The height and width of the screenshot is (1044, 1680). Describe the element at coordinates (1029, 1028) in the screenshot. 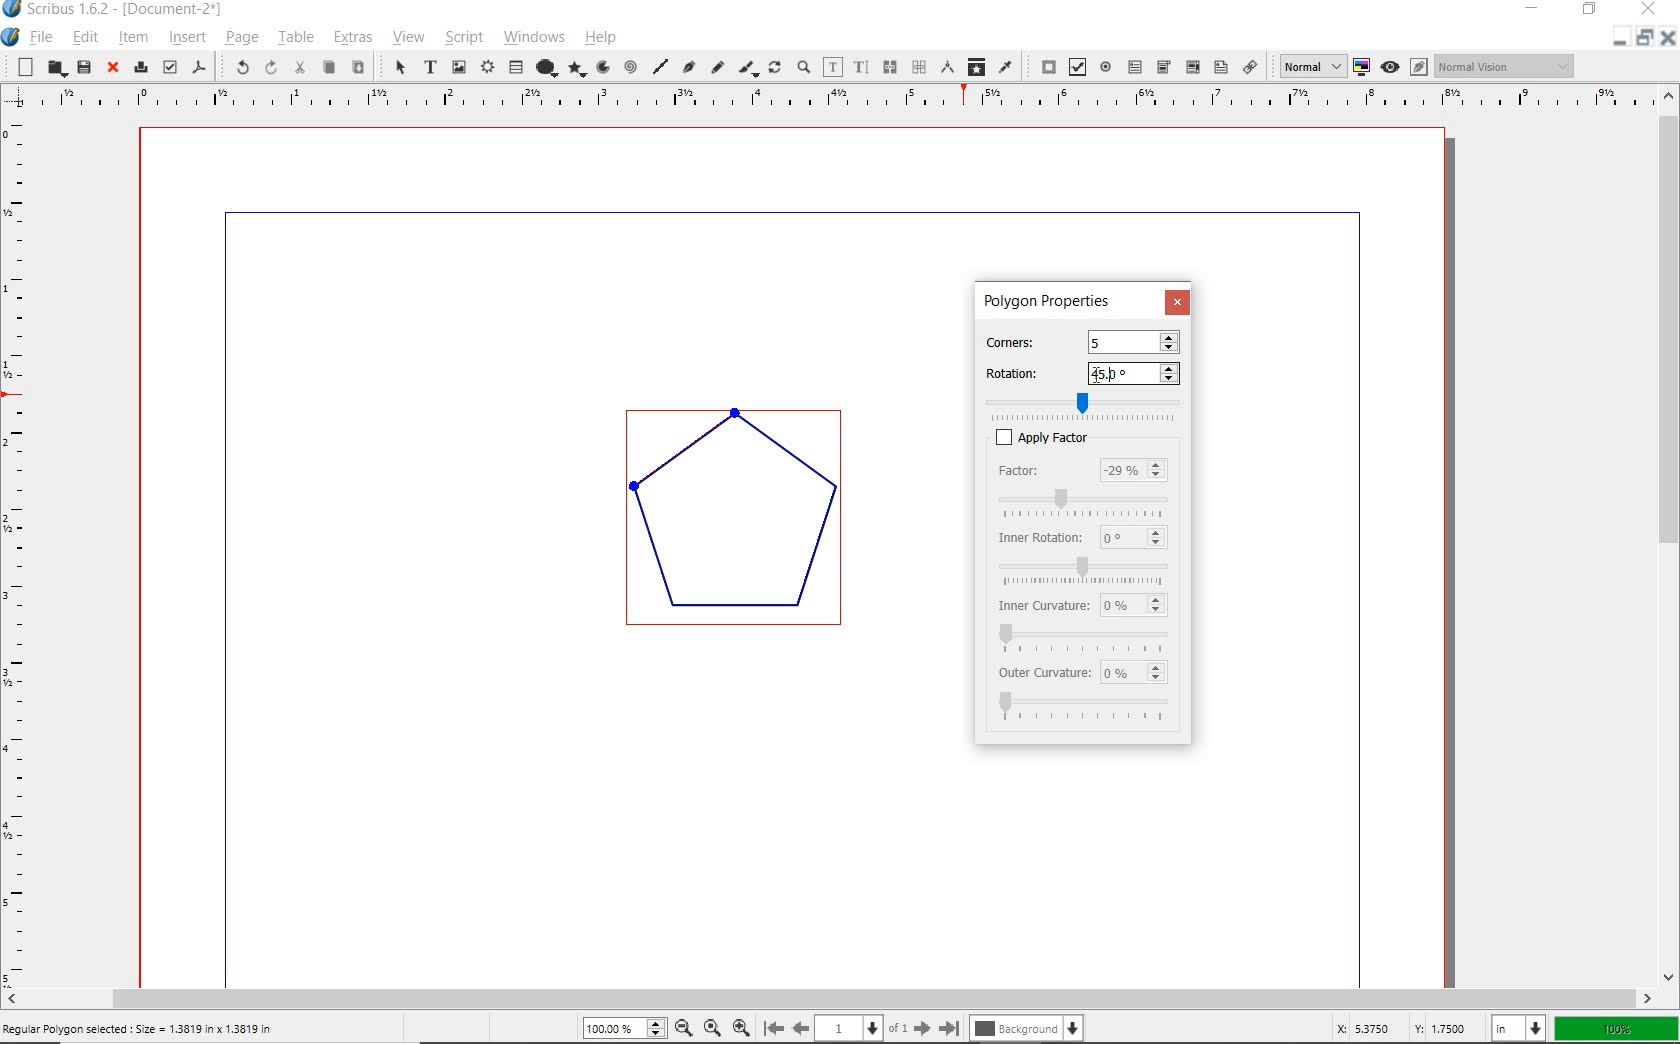

I see `Background` at that location.